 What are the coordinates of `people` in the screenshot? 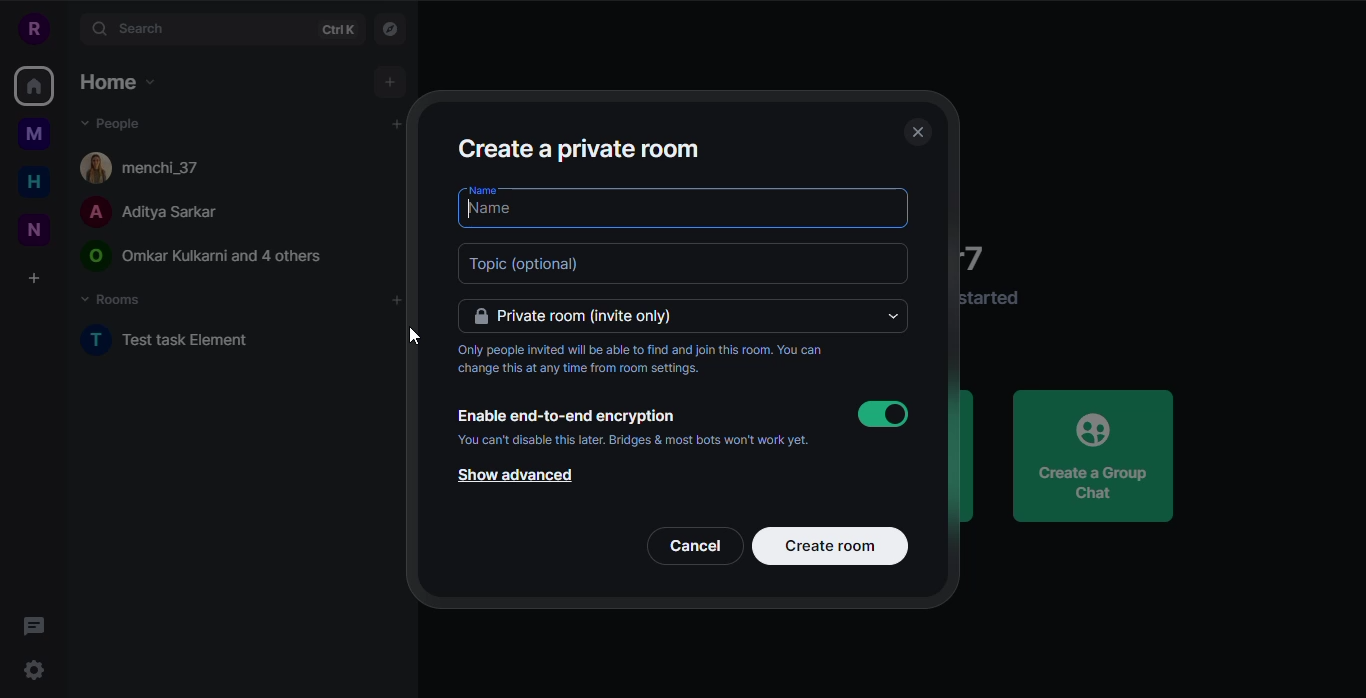 It's located at (146, 213).